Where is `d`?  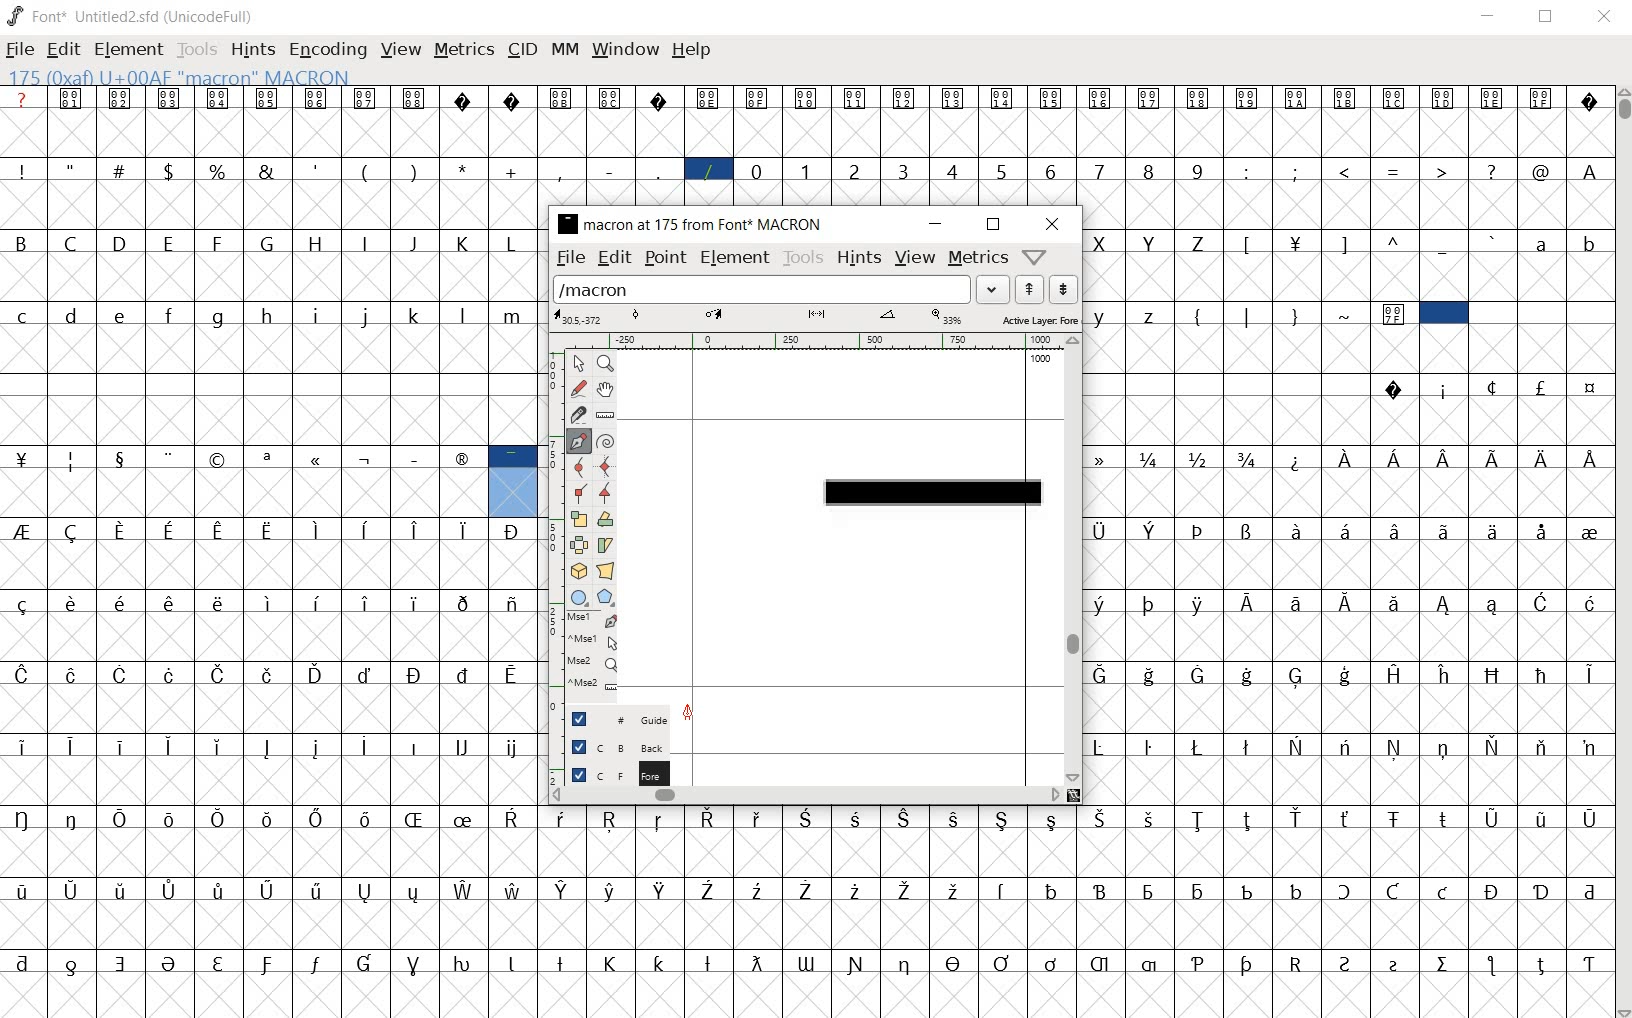
d is located at coordinates (72, 314).